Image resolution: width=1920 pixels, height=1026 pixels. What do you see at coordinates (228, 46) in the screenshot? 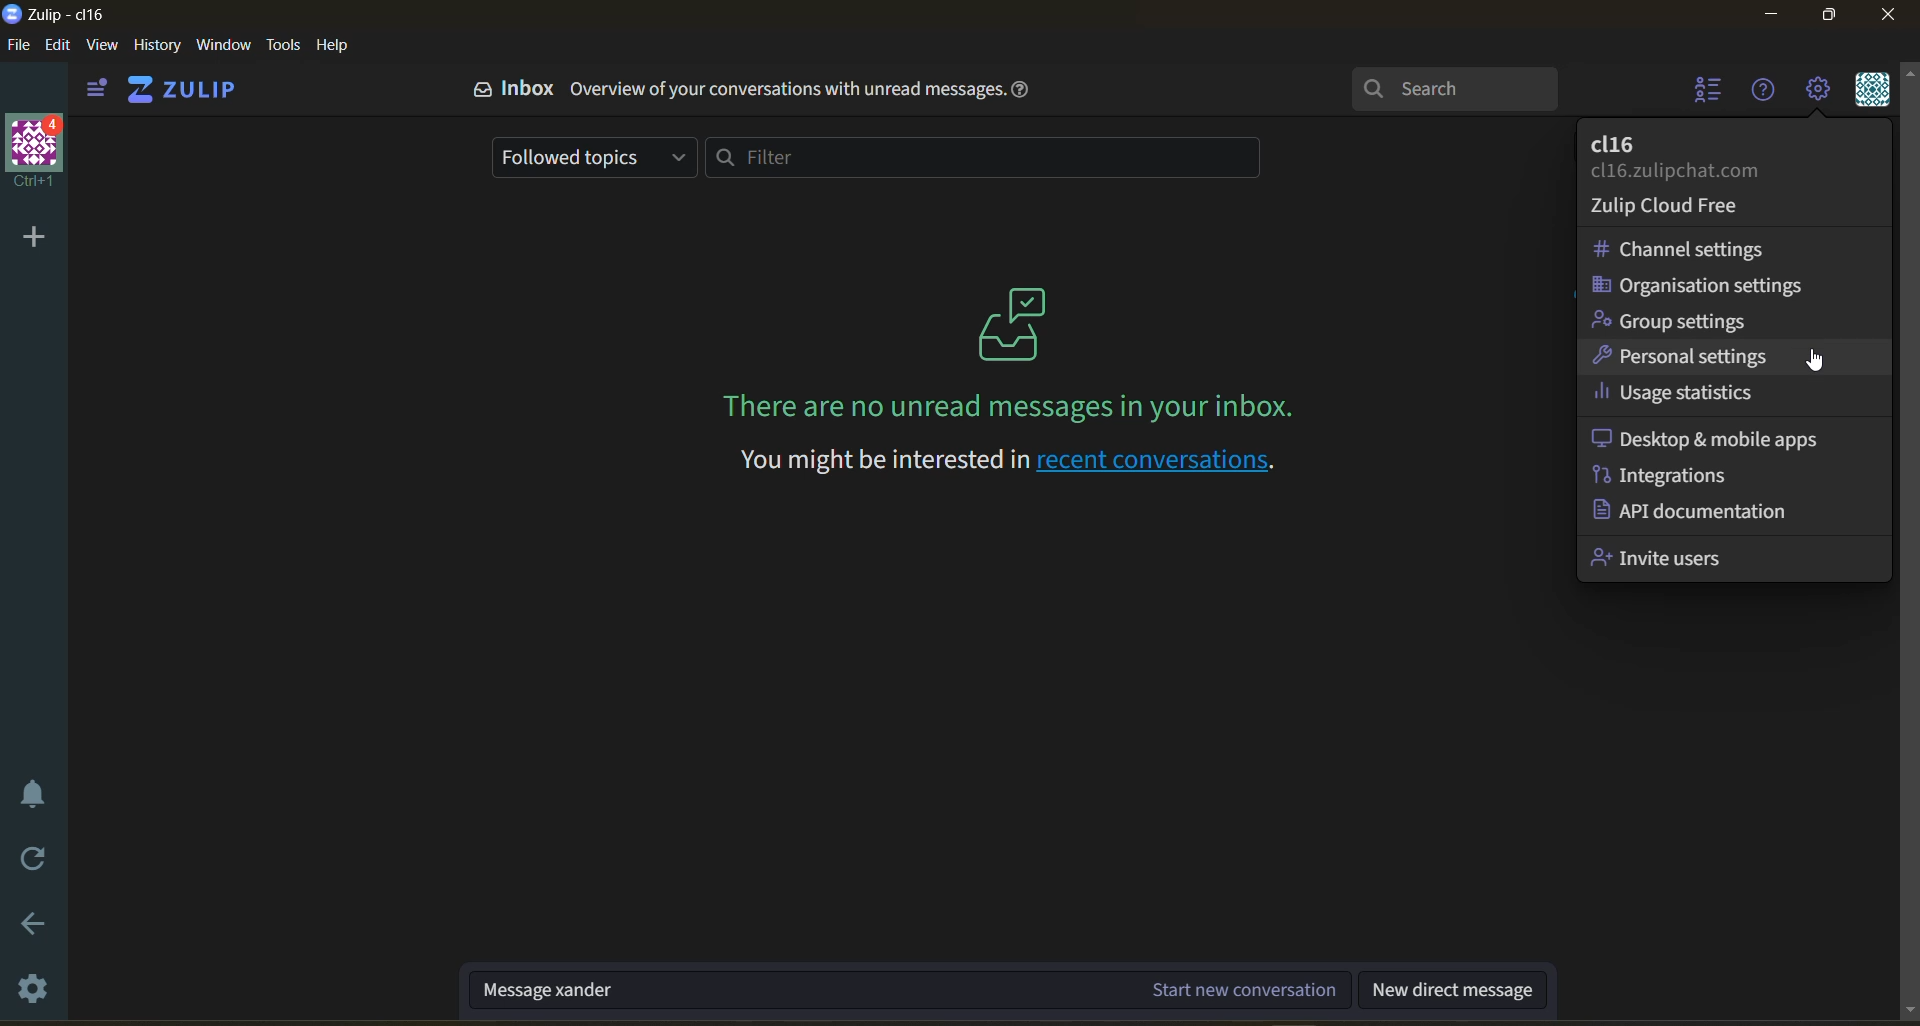
I see `window` at bounding box center [228, 46].